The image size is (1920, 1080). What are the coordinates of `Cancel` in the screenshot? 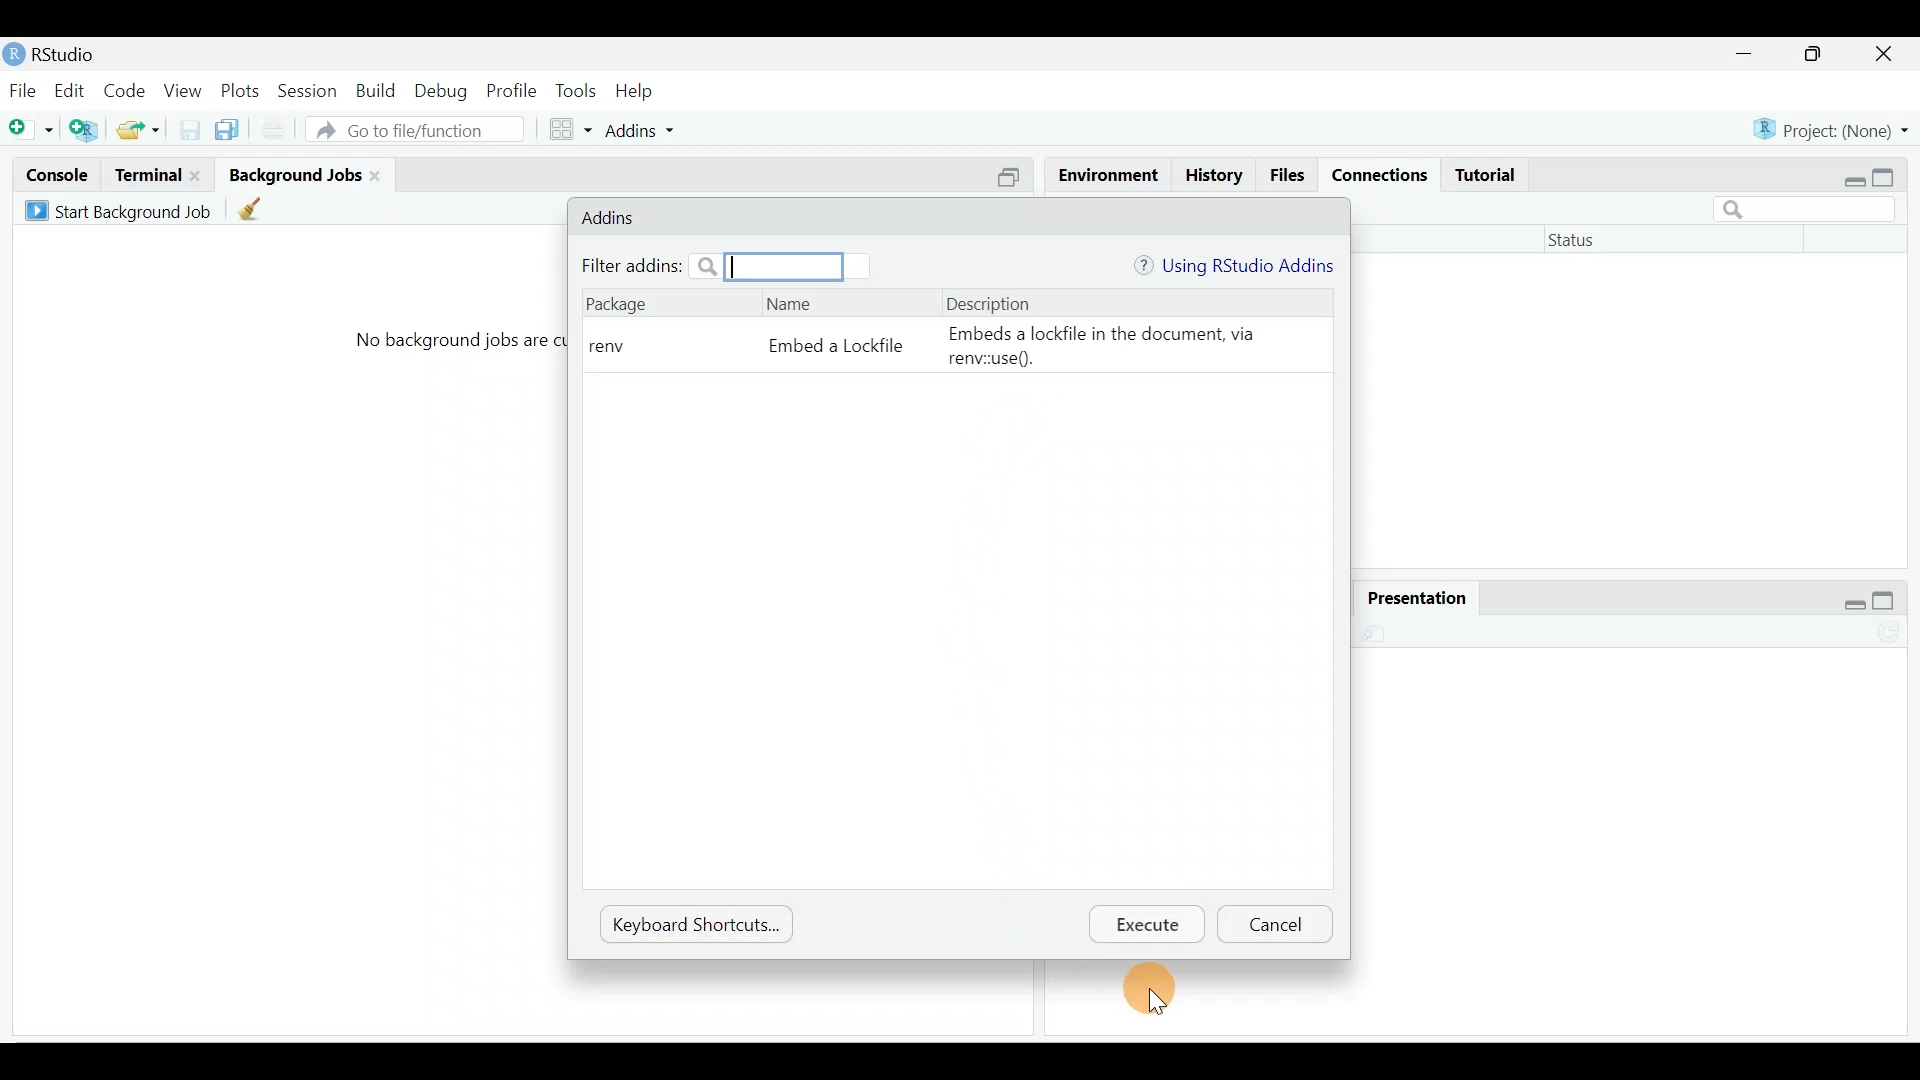 It's located at (1277, 924).